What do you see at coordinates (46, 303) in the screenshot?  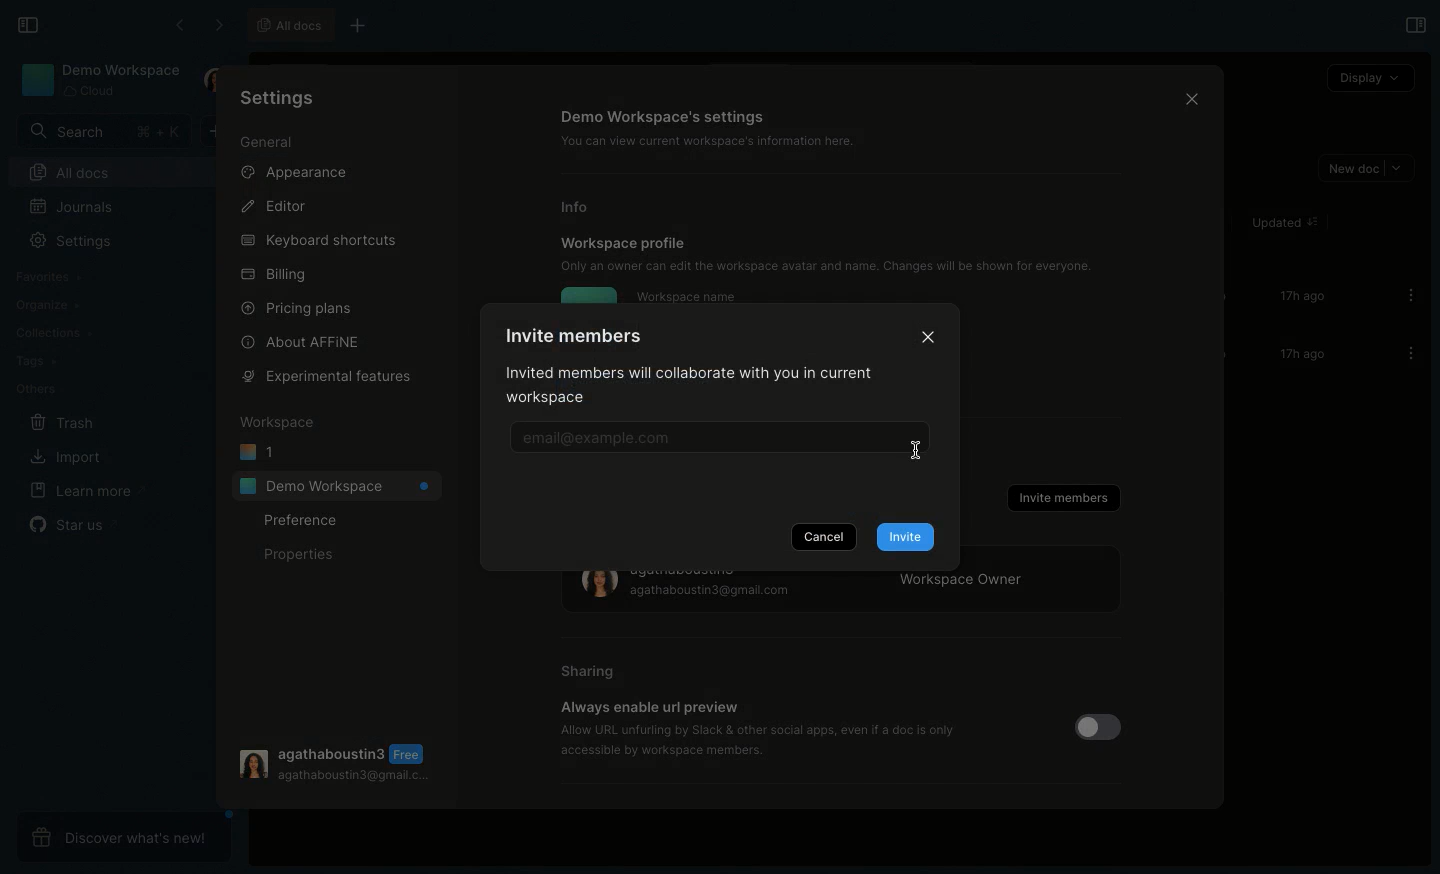 I see `Organize` at bounding box center [46, 303].